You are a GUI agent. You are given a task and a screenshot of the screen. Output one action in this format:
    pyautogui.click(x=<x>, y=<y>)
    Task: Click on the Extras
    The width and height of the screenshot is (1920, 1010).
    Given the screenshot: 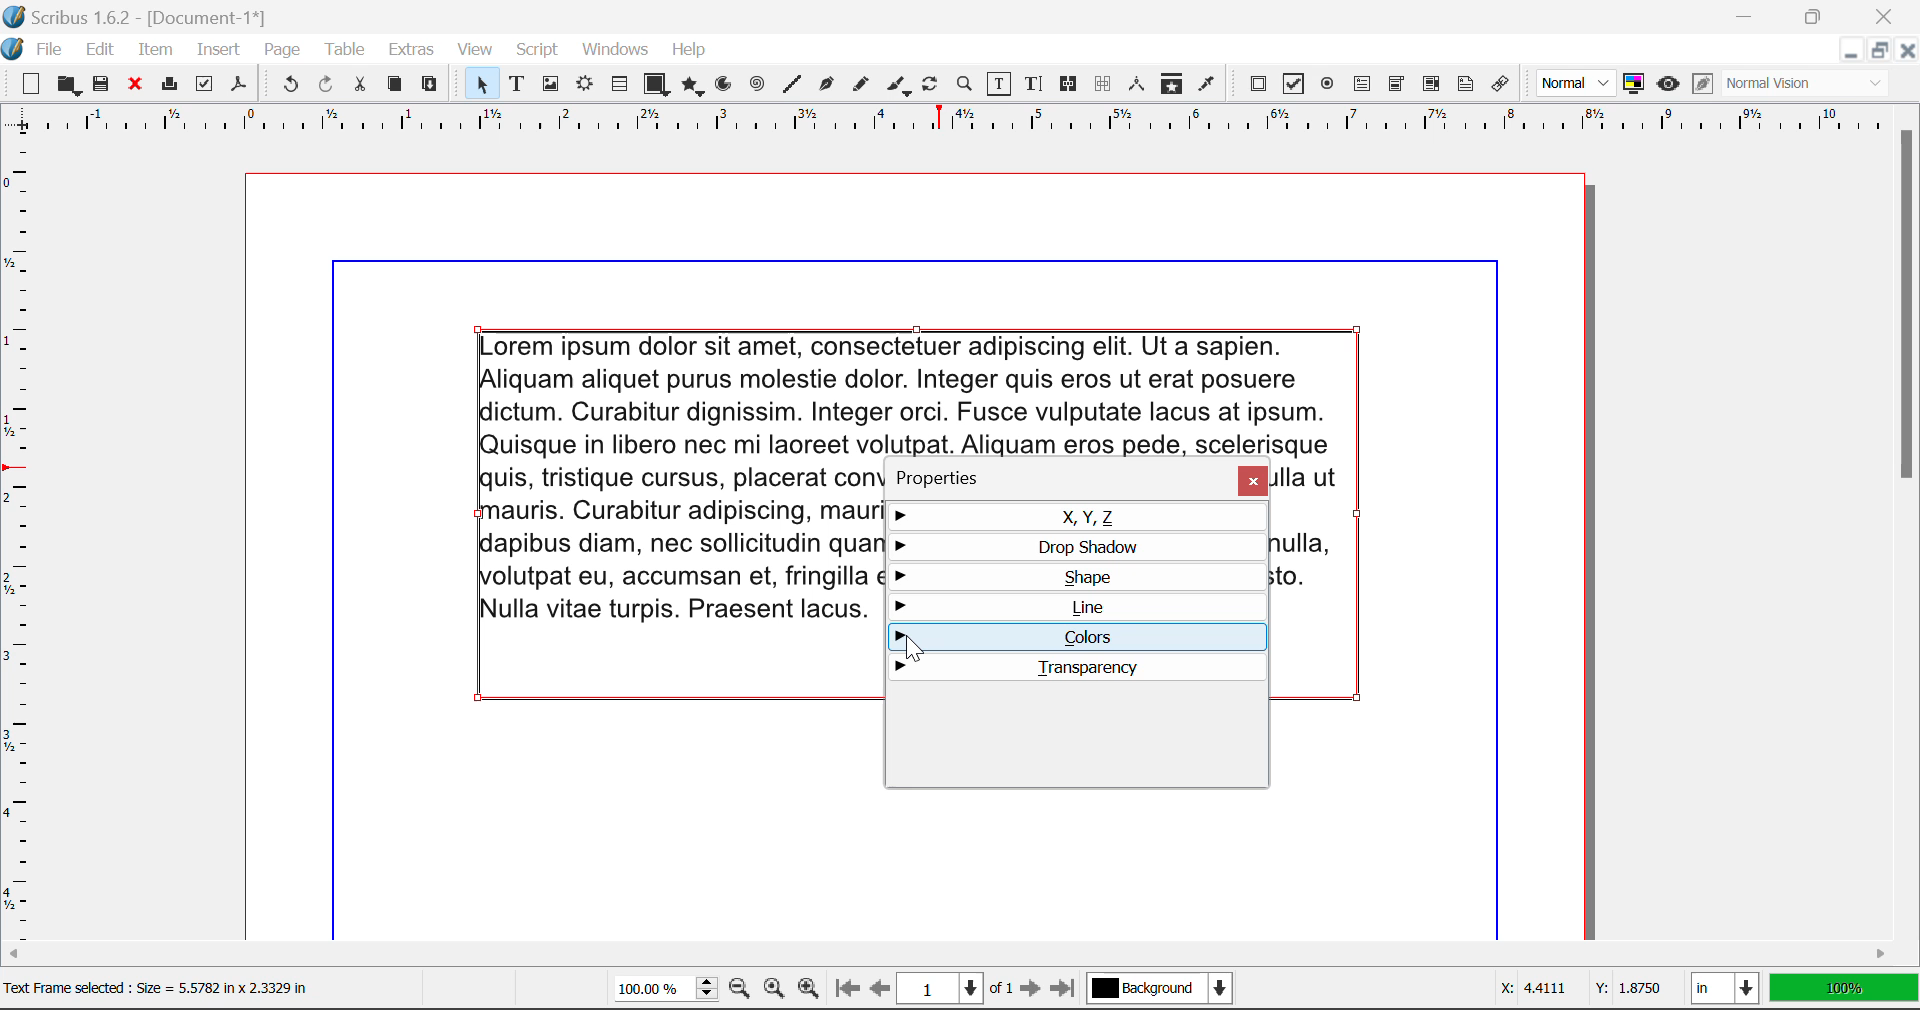 What is the action you would take?
    pyautogui.click(x=414, y=50)
    